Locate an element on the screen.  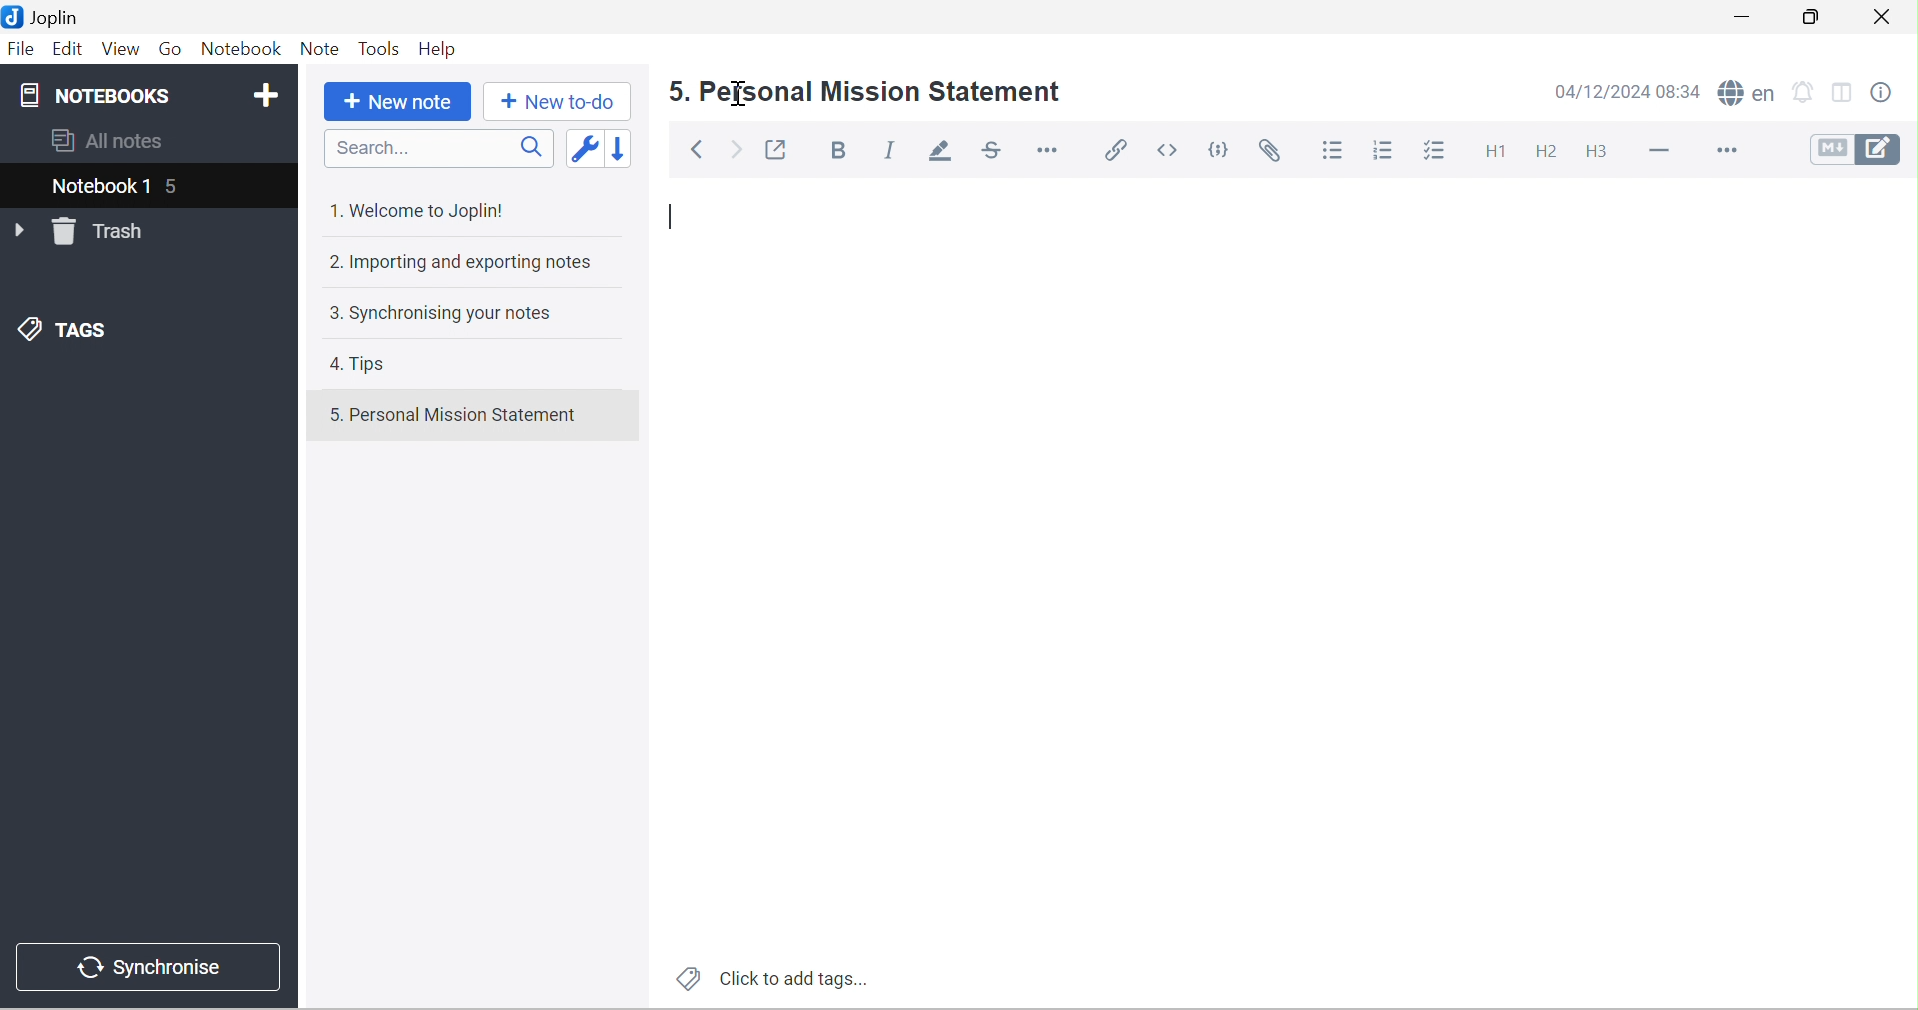
Italic is located at coordinates (894, 149).